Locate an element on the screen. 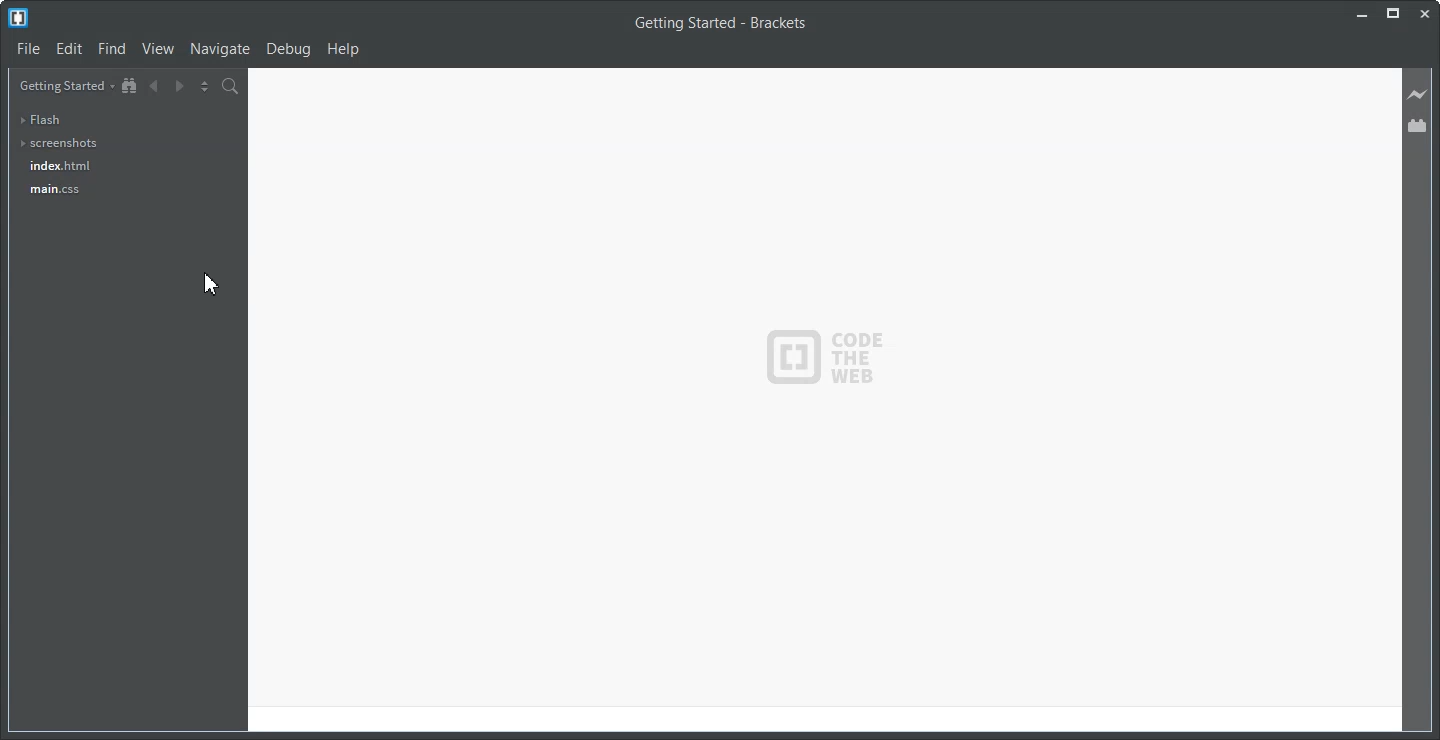 The width and height of the screenshot is (1440, 740). View is located at coordinates (159, 49).